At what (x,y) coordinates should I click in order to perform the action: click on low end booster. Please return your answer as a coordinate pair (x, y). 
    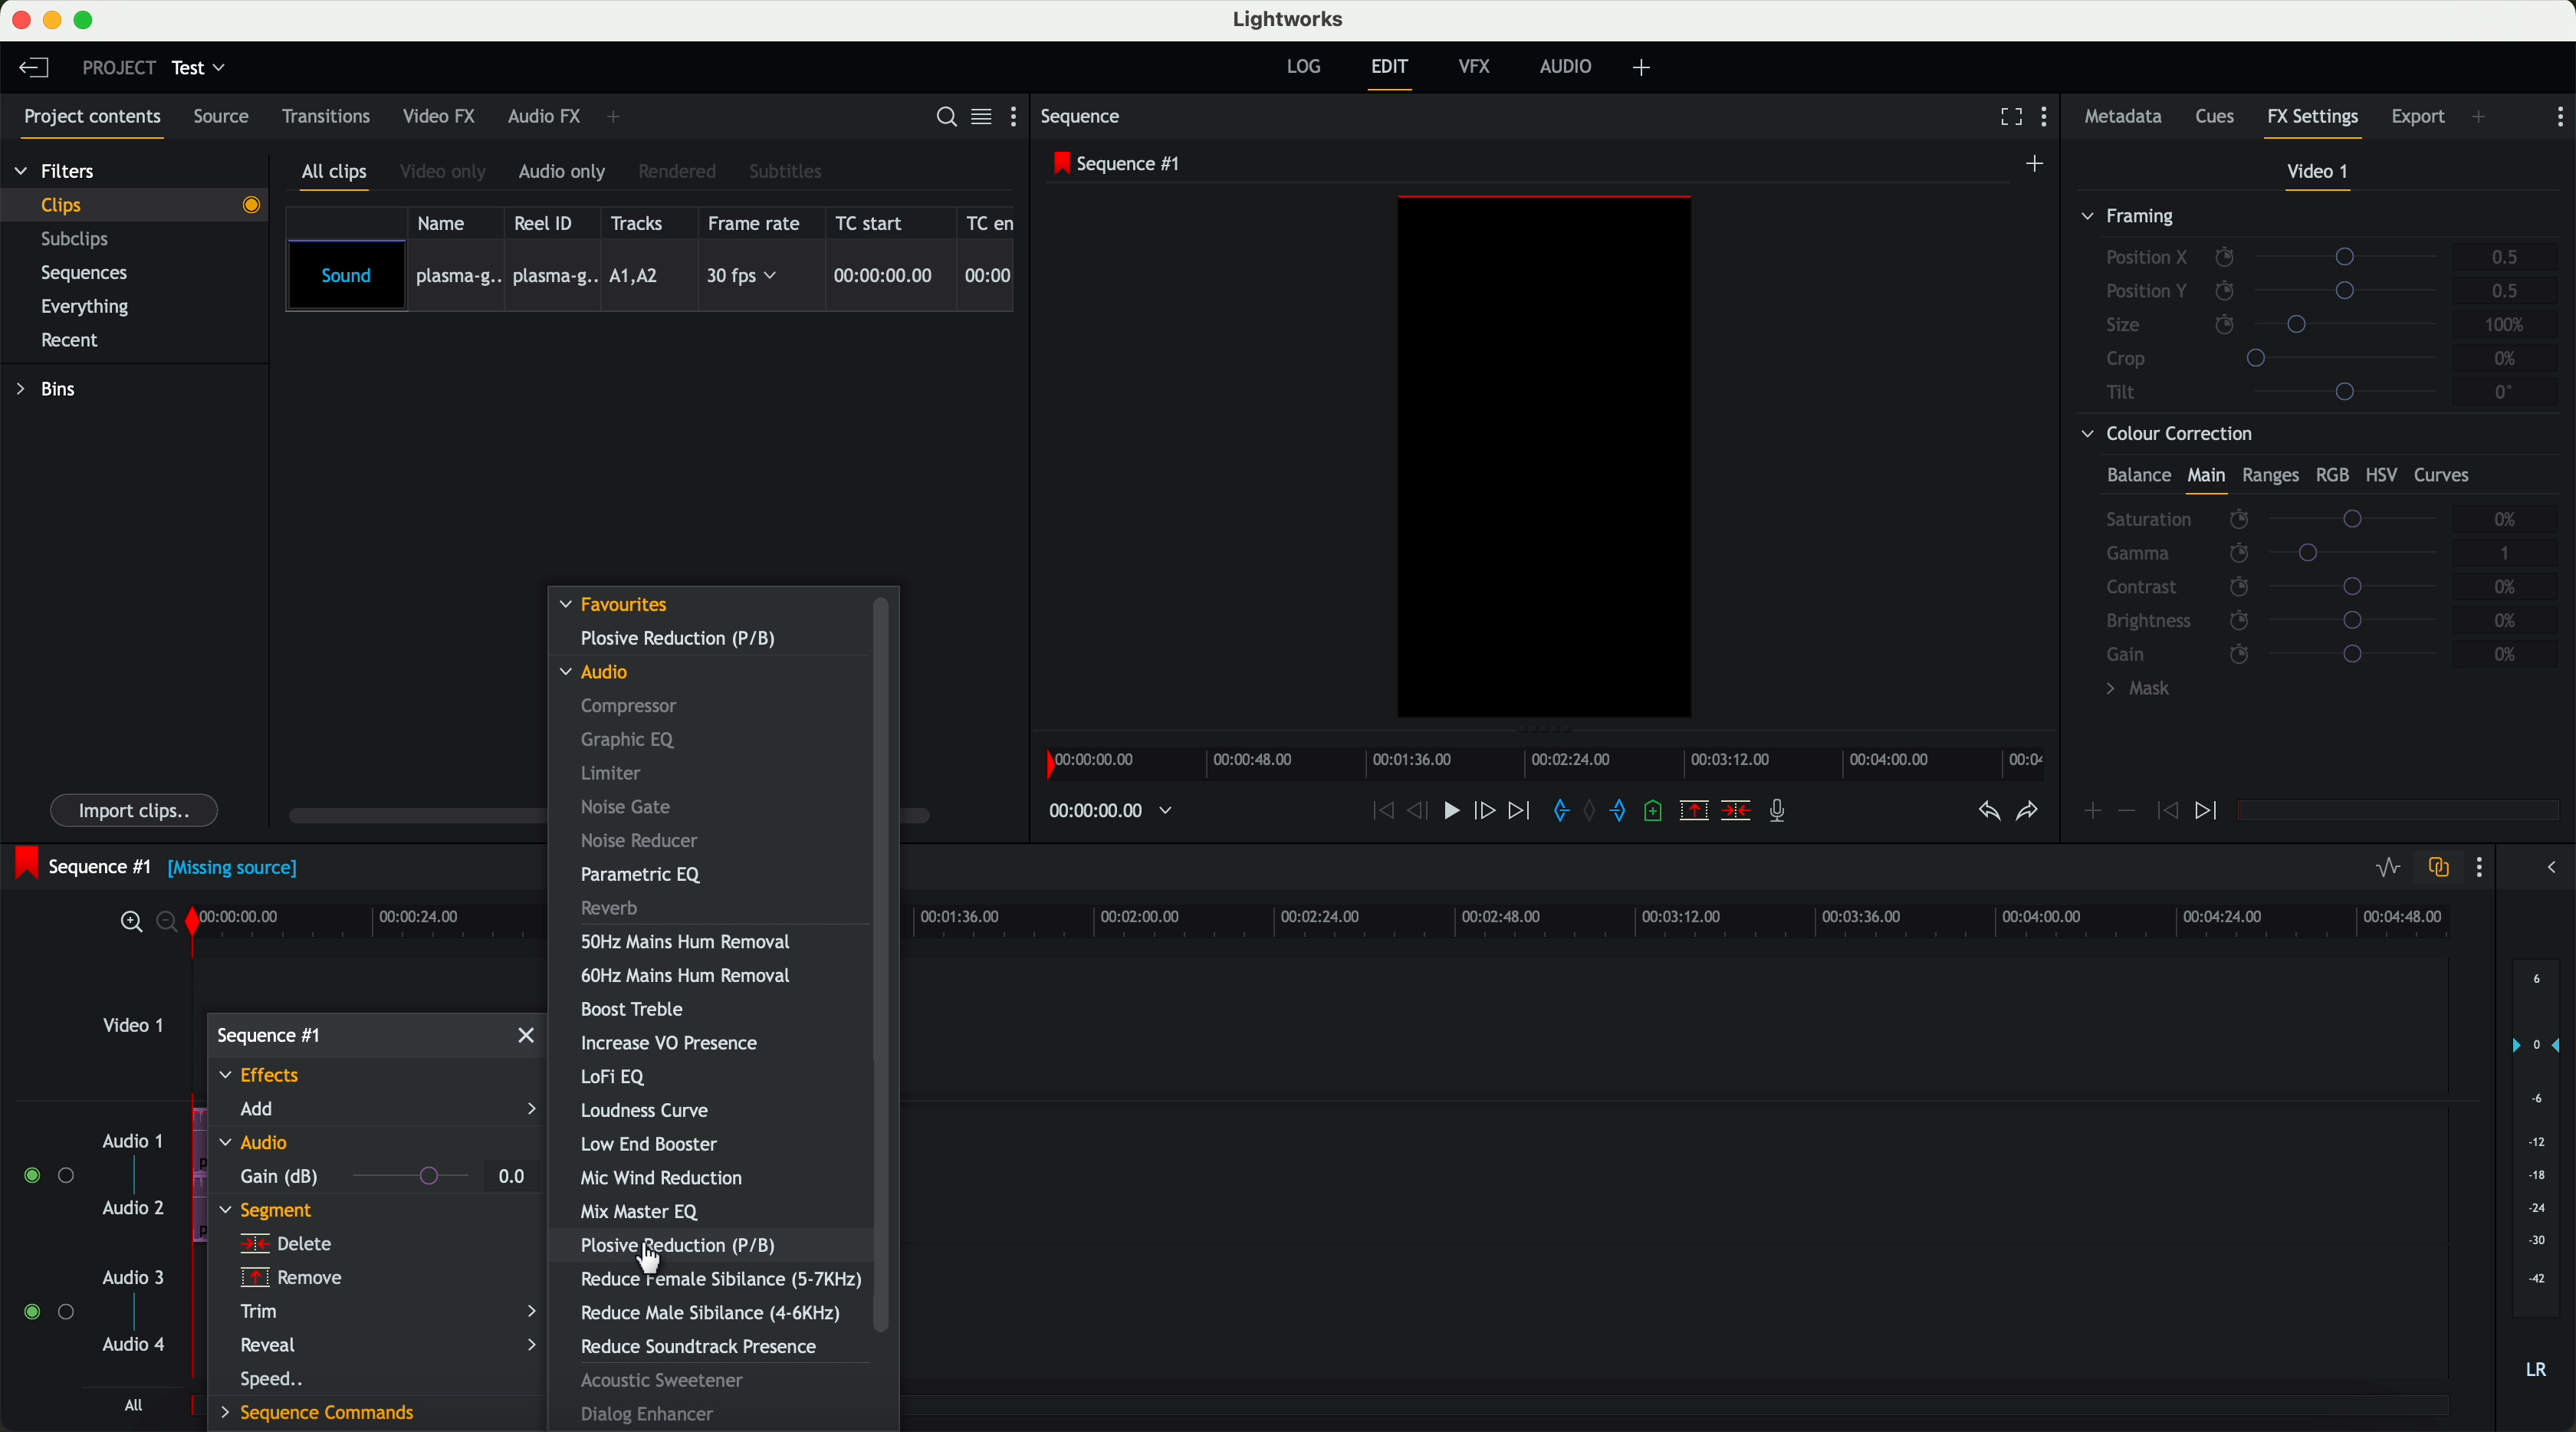
    Looking at the image, I should click on (654, 1145).